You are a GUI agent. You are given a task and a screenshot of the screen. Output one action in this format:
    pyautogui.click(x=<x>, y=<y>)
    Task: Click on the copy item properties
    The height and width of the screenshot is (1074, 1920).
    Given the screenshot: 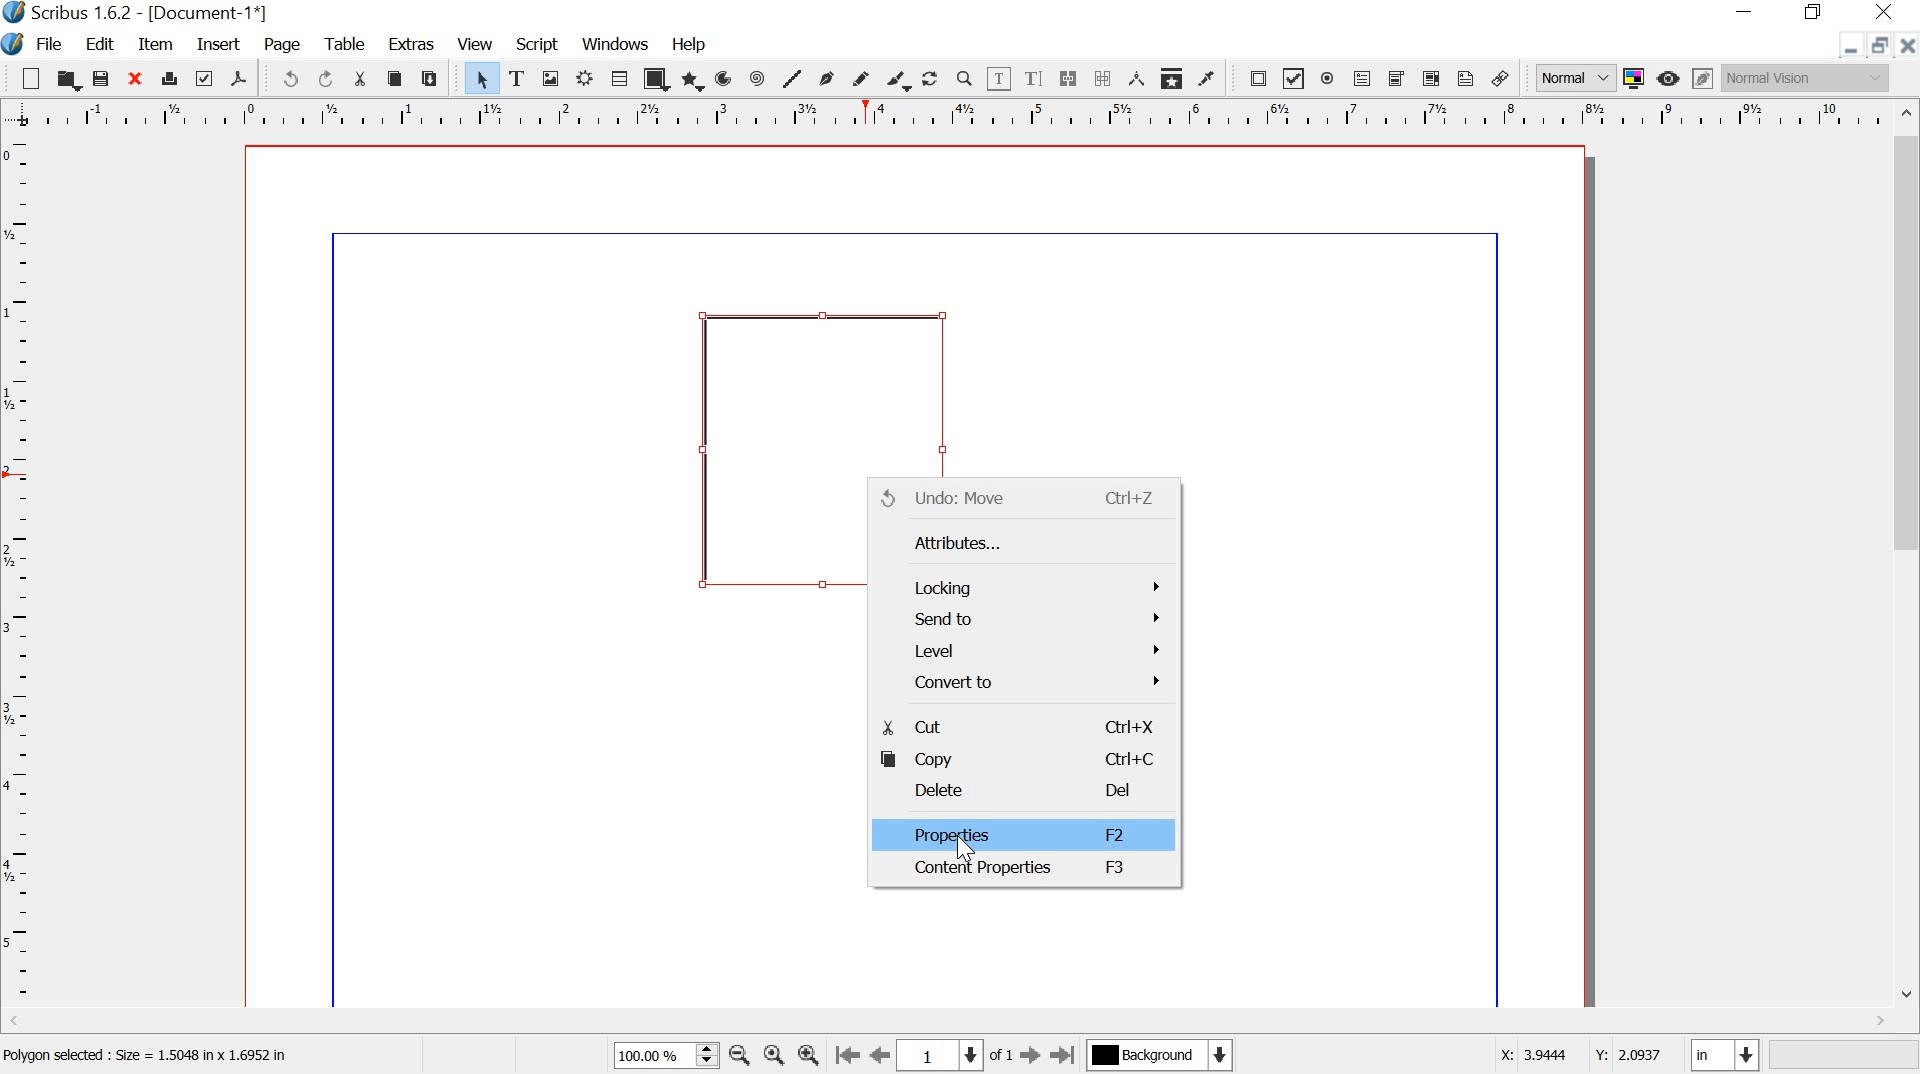 What is the action you would take?
    pyautogui.click(x=1173, y=79)
    